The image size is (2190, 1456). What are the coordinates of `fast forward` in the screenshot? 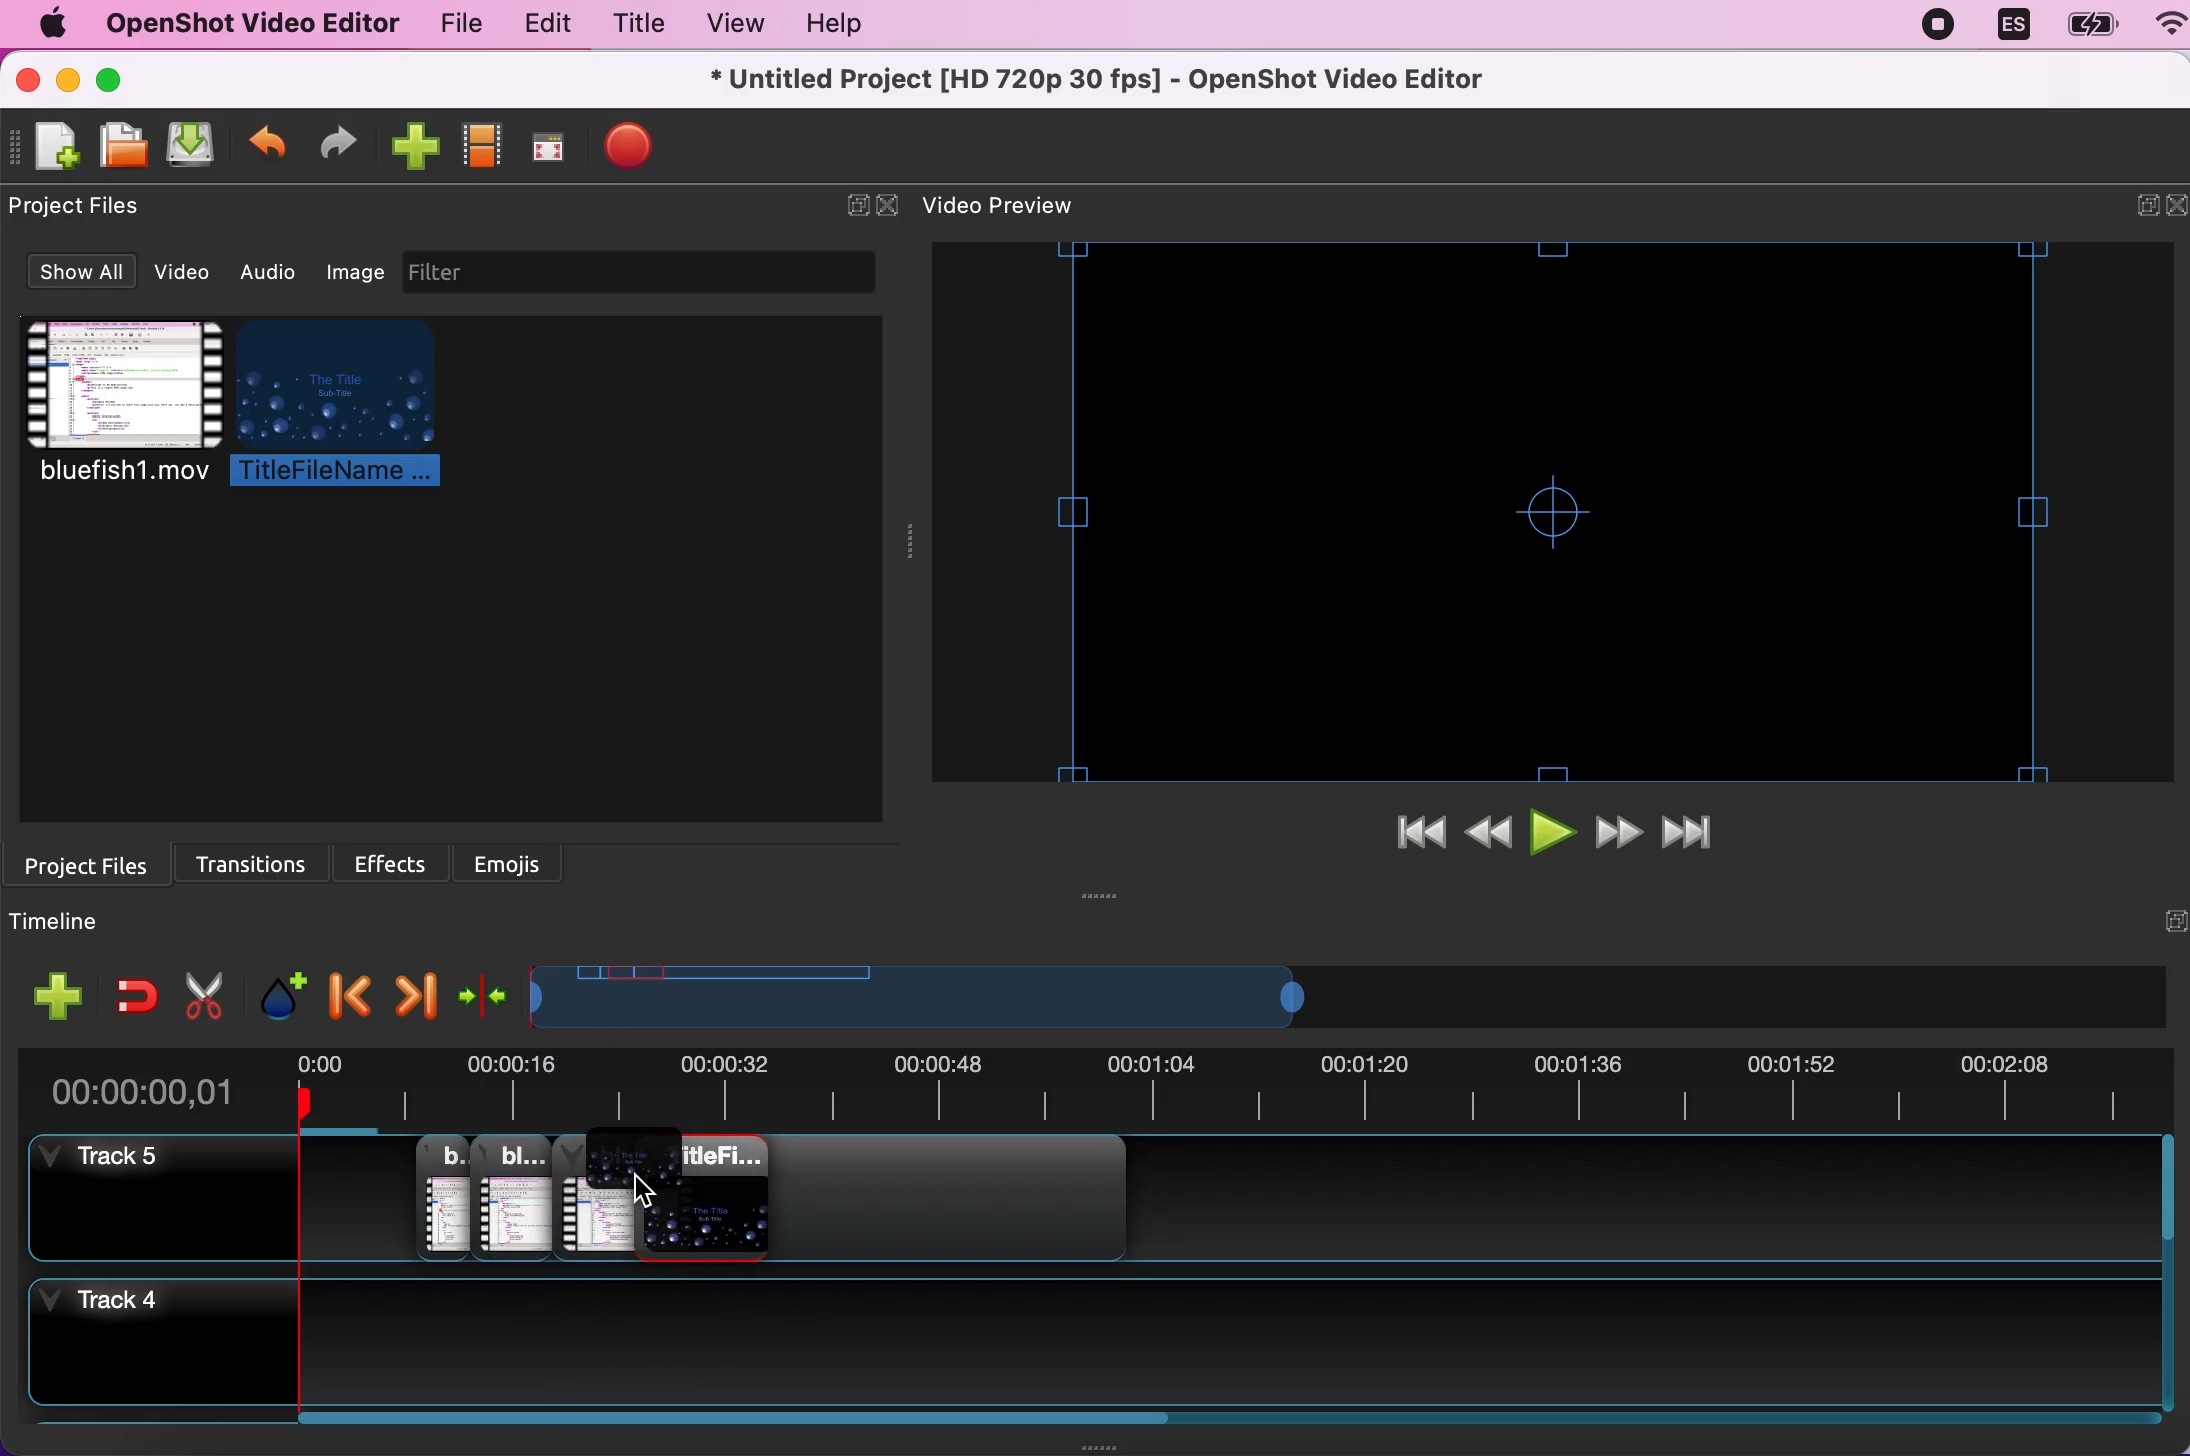 It's located at (1621, 835).